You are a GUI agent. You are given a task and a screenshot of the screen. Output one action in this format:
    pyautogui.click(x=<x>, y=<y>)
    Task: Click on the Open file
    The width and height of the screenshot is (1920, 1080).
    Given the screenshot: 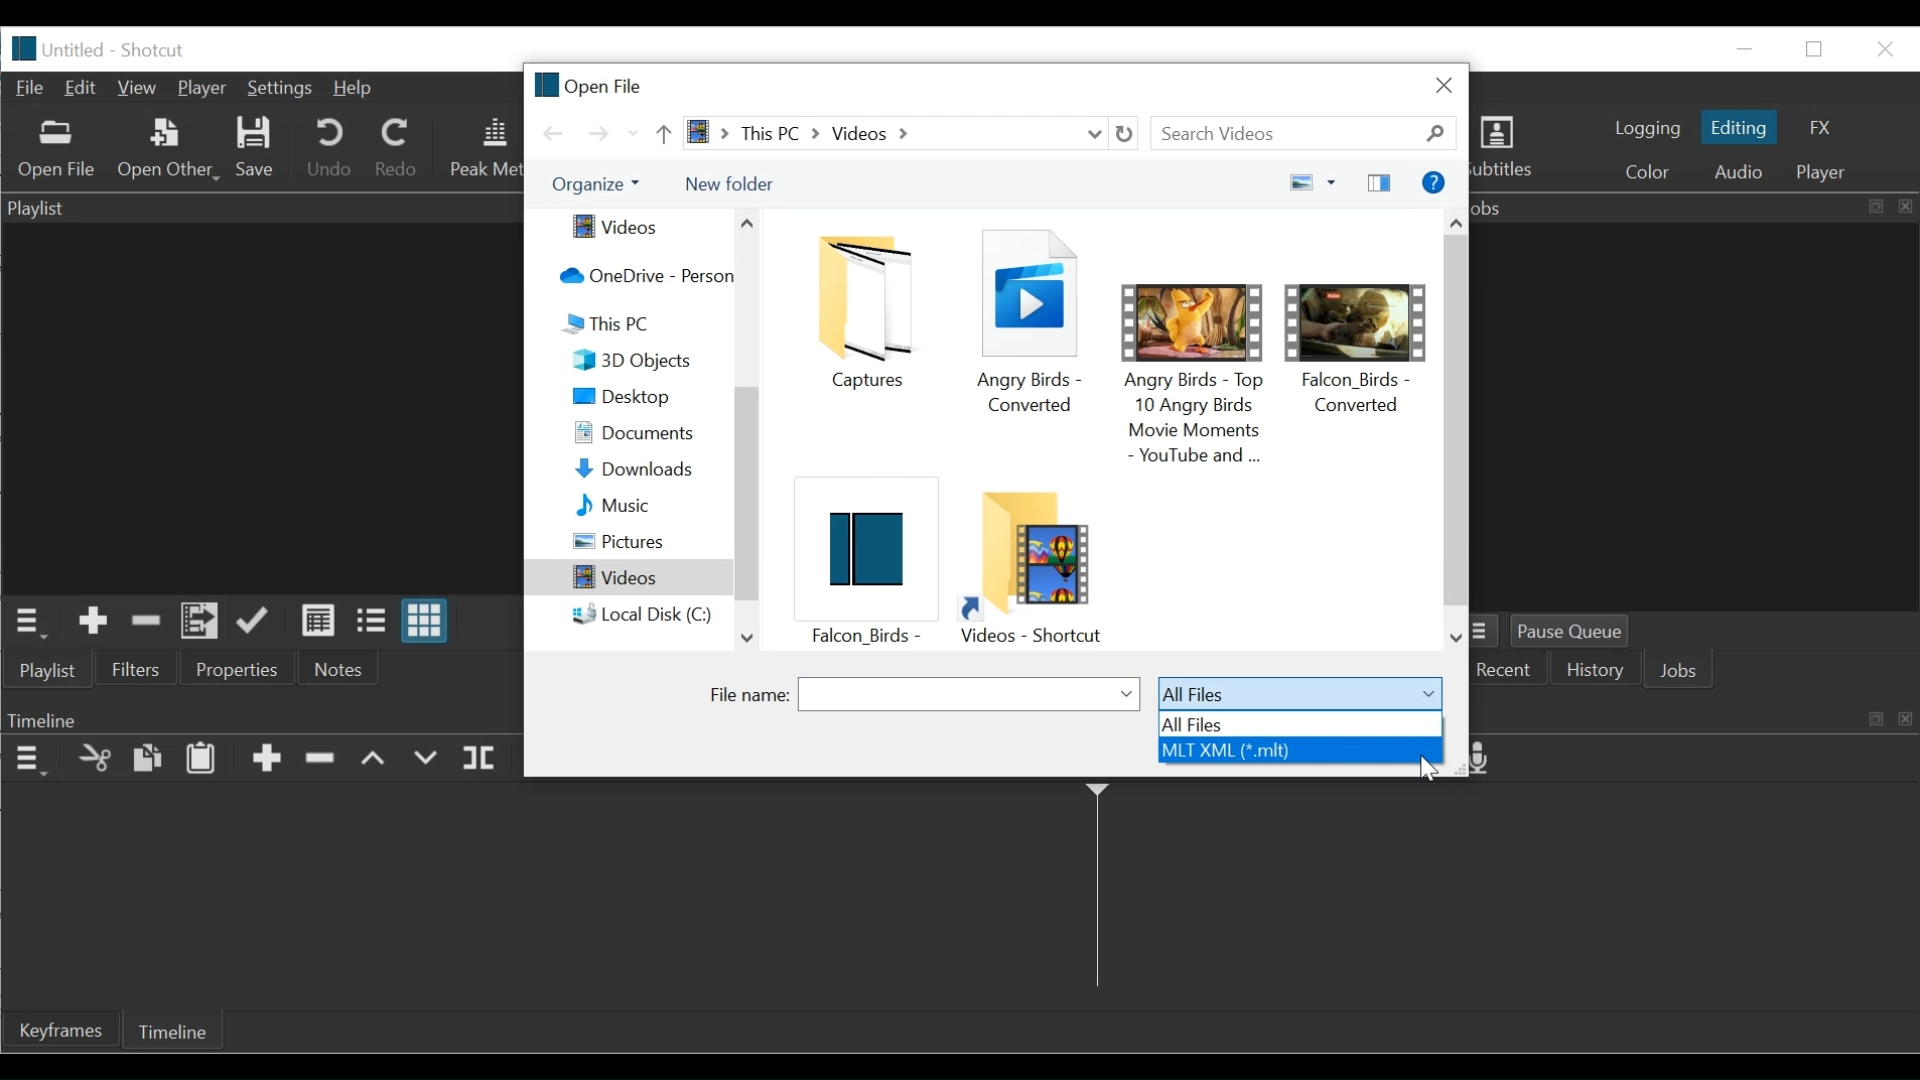 What is the action you would take?
    pyautogui.click(x=590, y=83)
    